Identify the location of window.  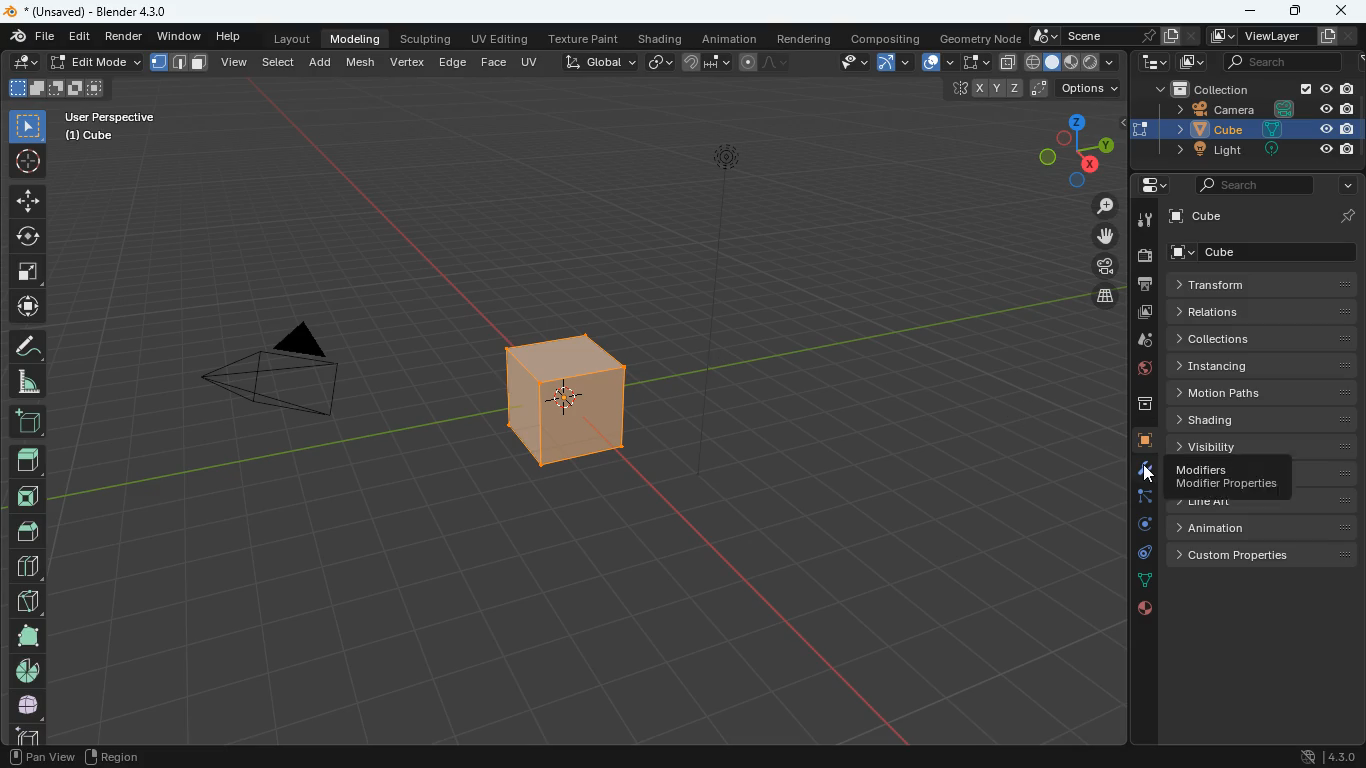
(181, 37).